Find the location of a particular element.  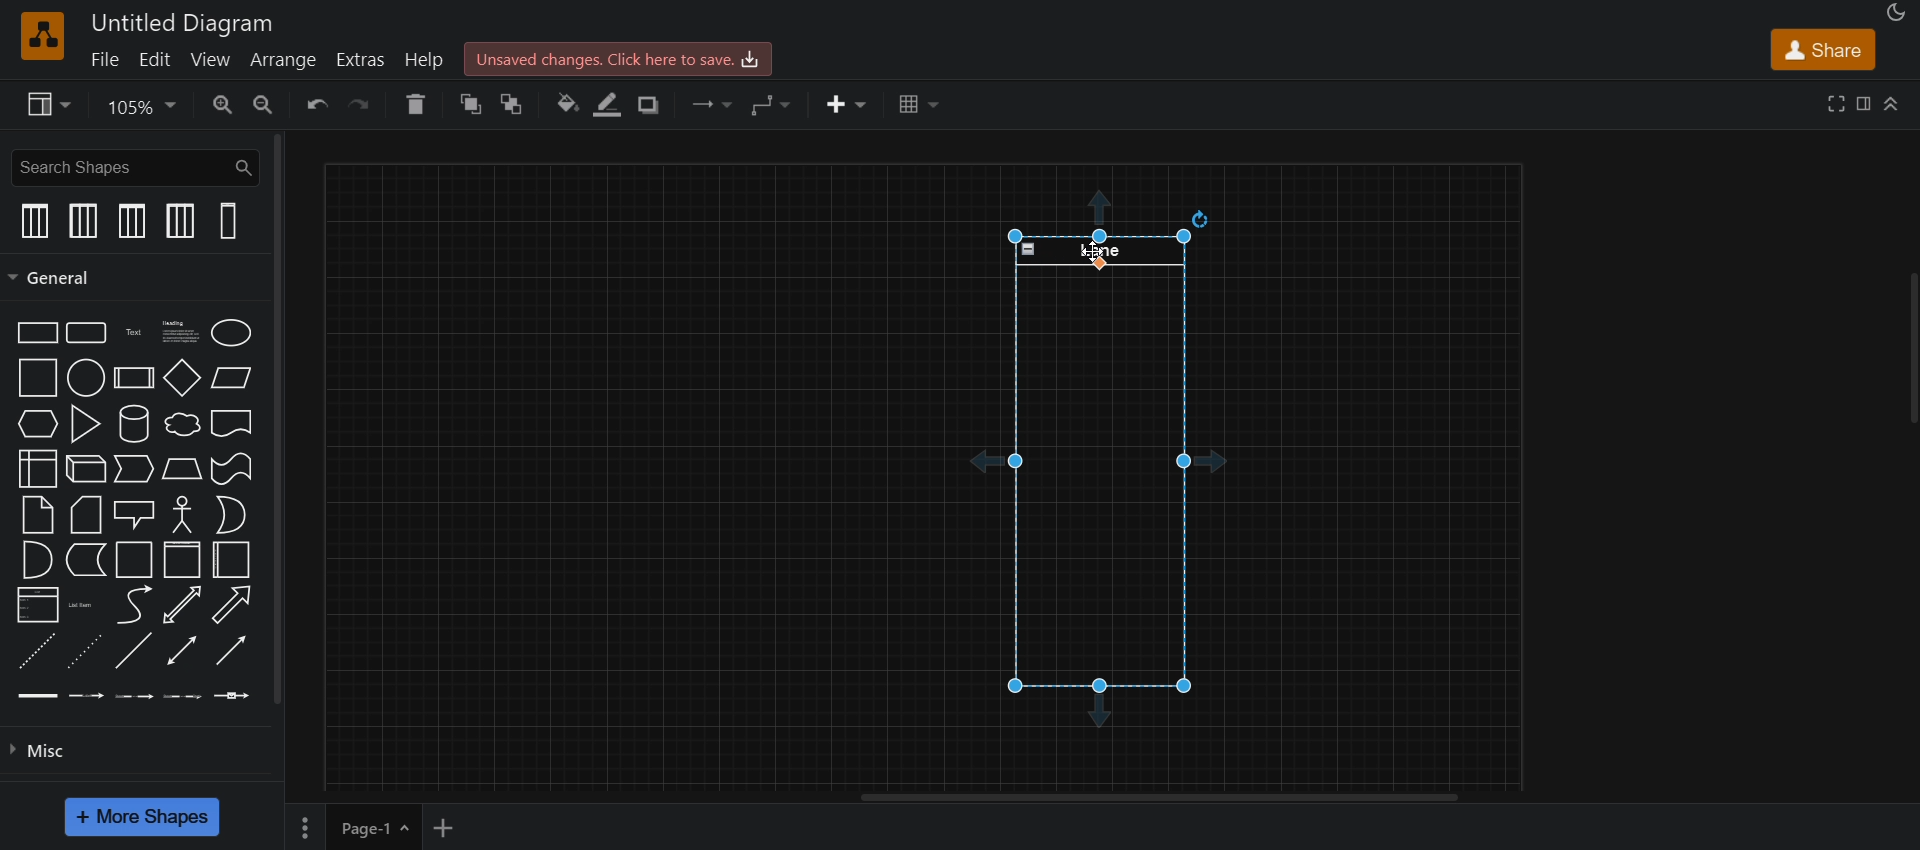

fill color is located at coordinates (565, 104).